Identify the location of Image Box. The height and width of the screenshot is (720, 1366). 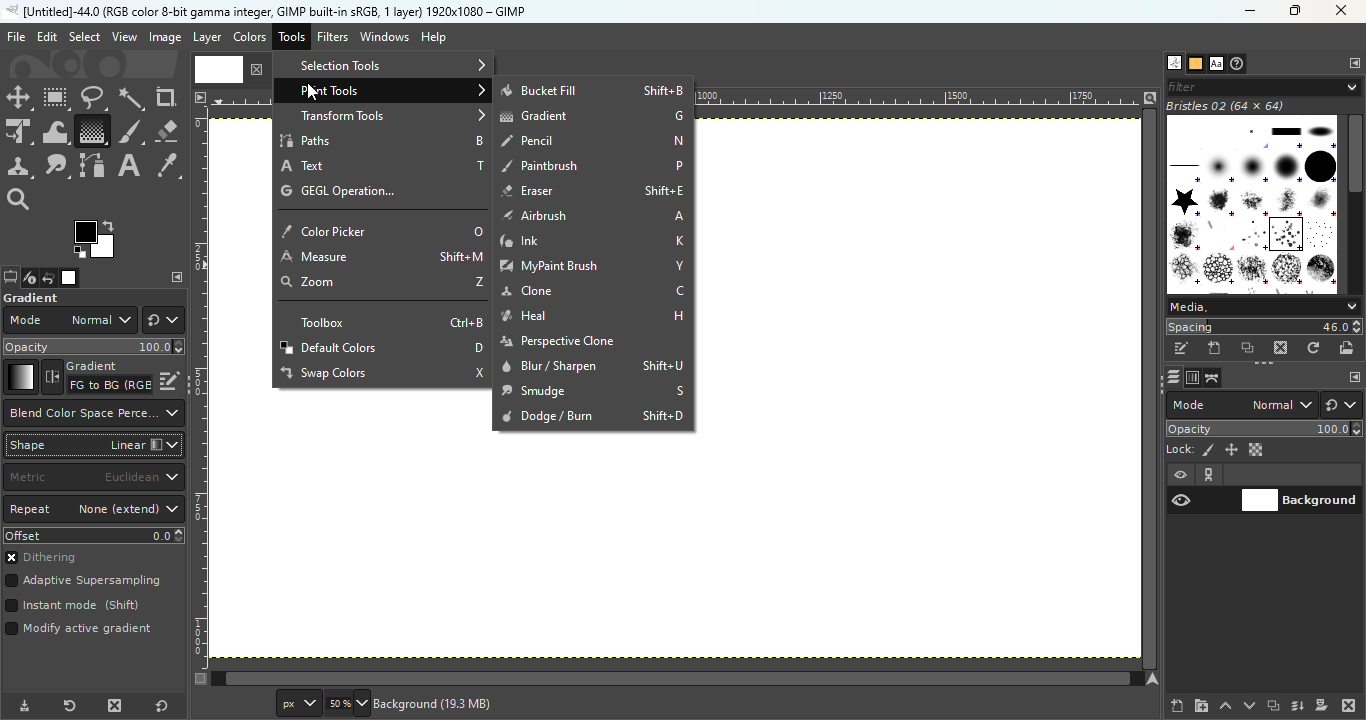
(1252, 197).